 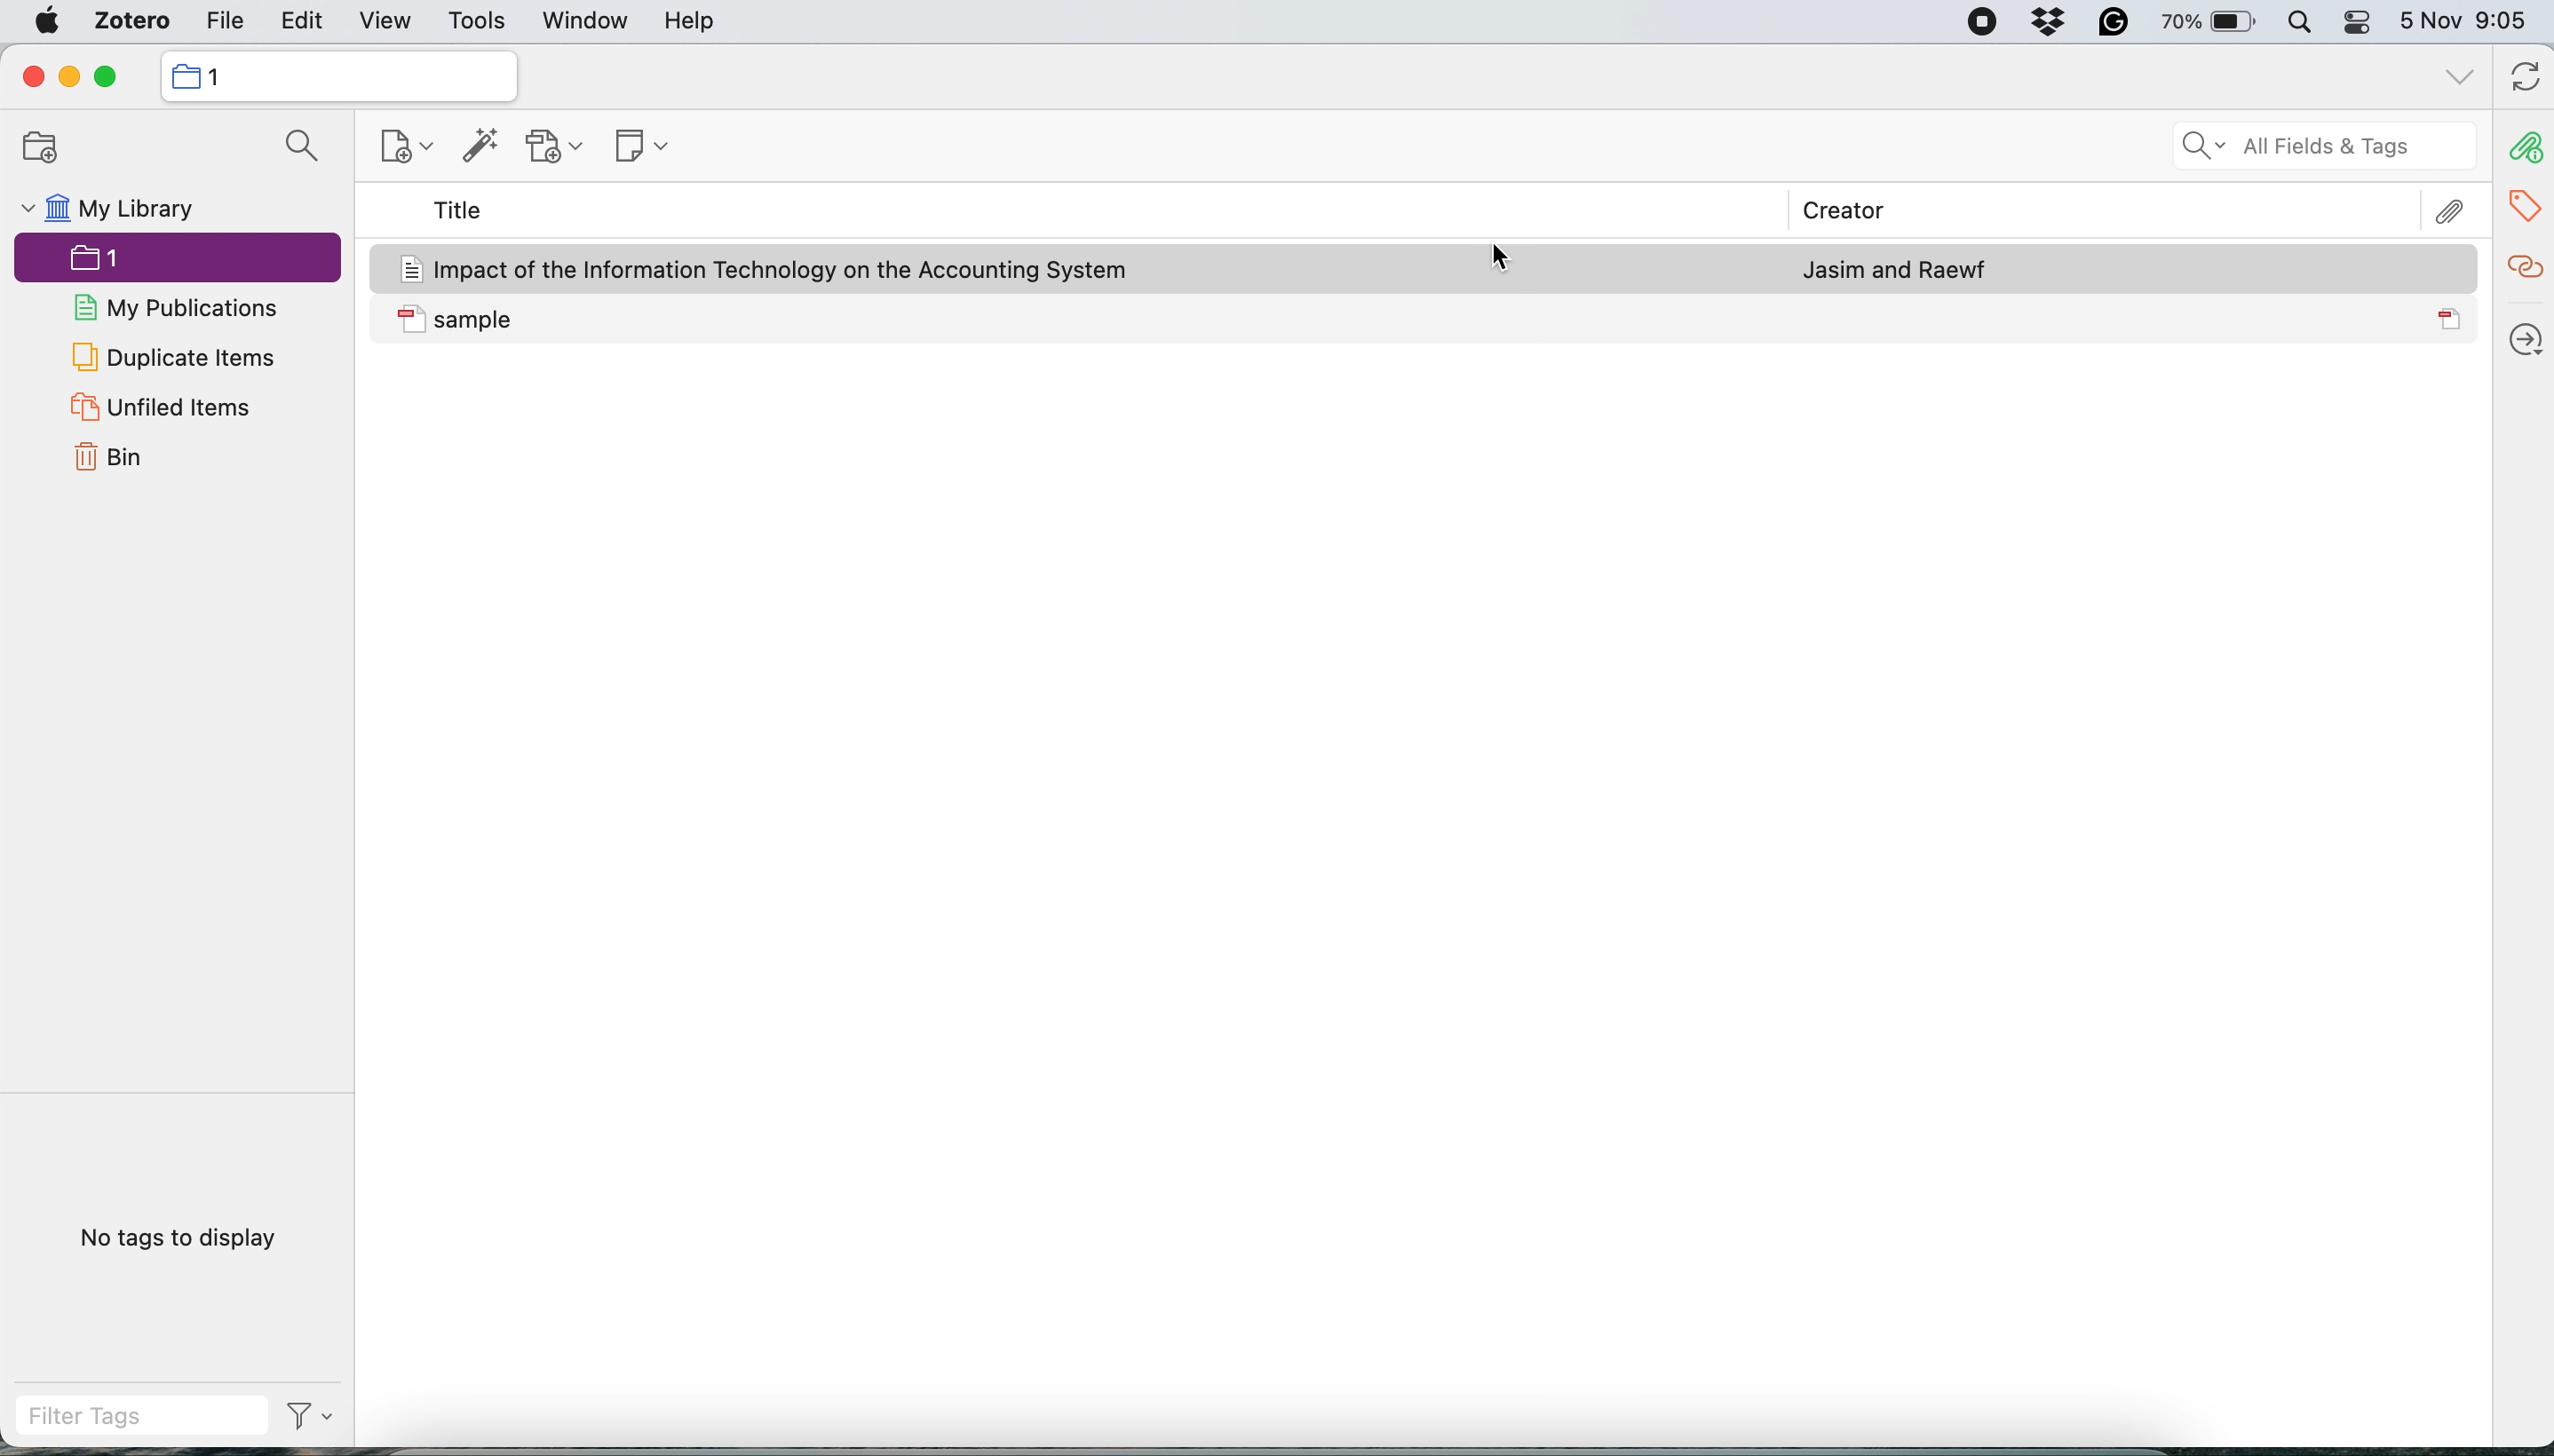 I want to click on screen recorder, so click(x=1967, y=24).